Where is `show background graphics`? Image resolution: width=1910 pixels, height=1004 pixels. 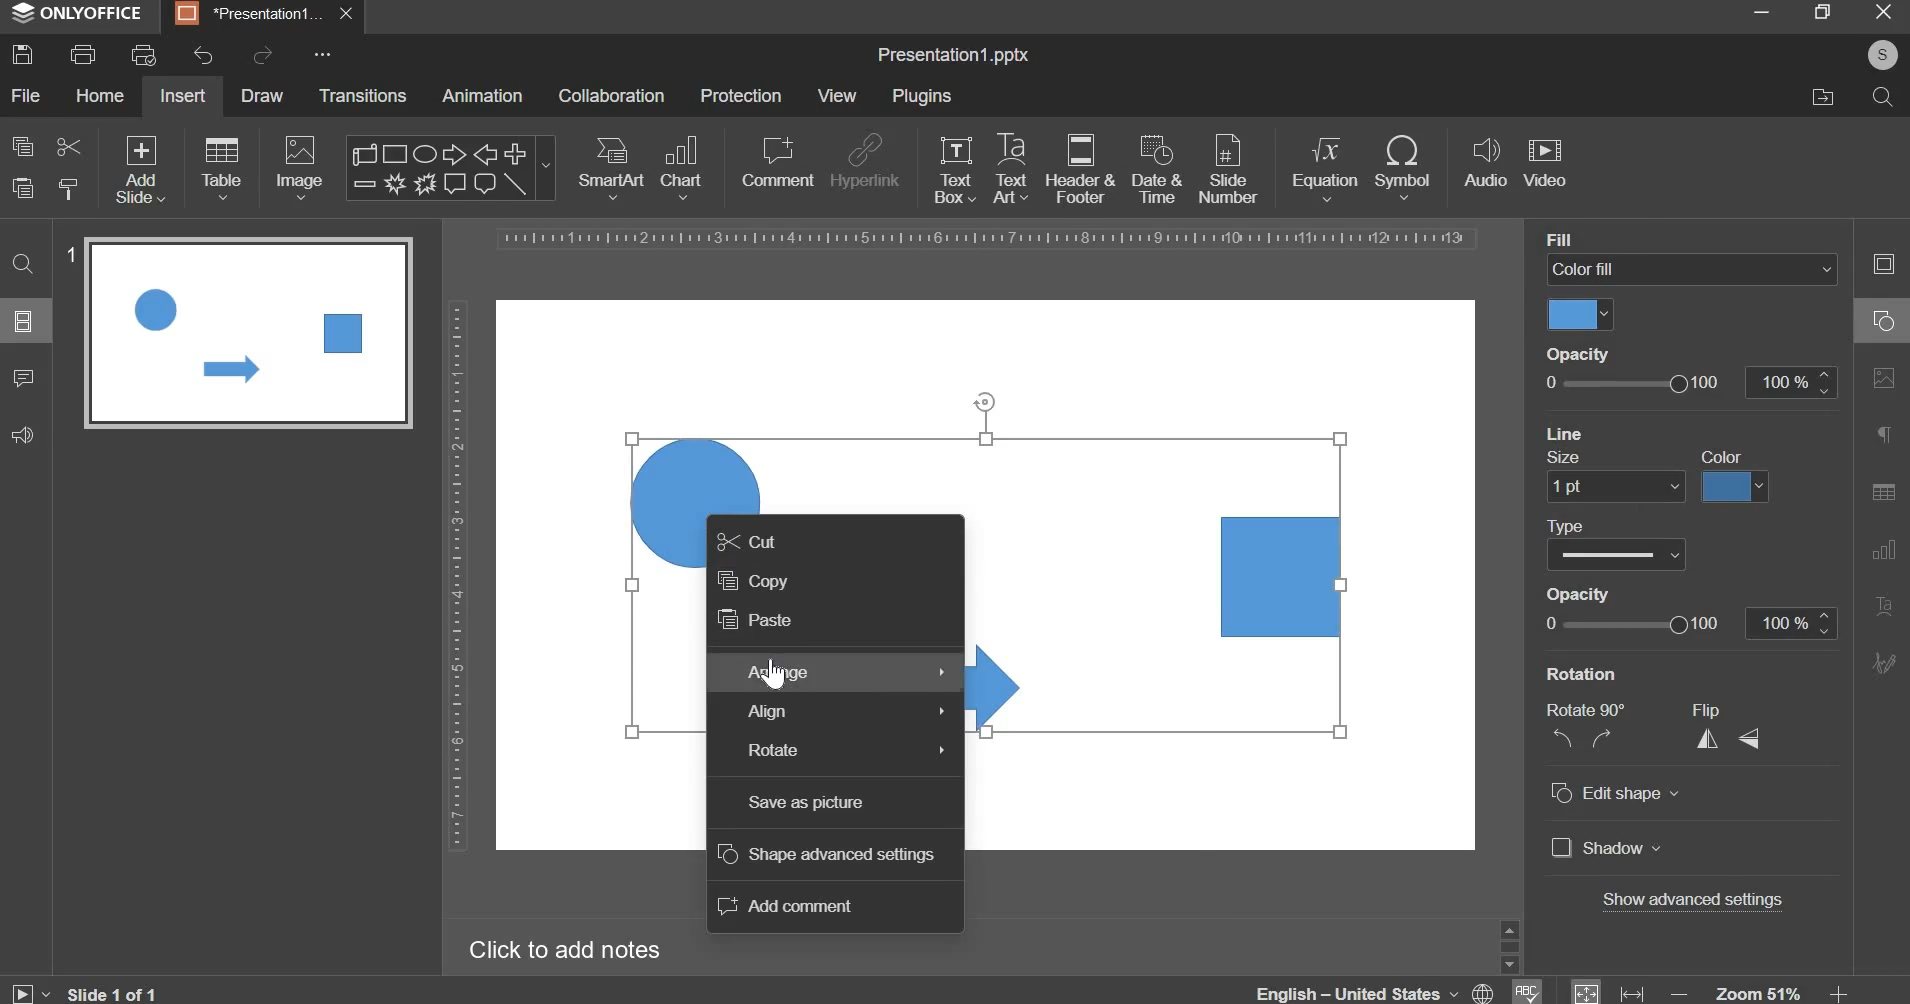 show background graphics is located at coordinates (1668, 430).